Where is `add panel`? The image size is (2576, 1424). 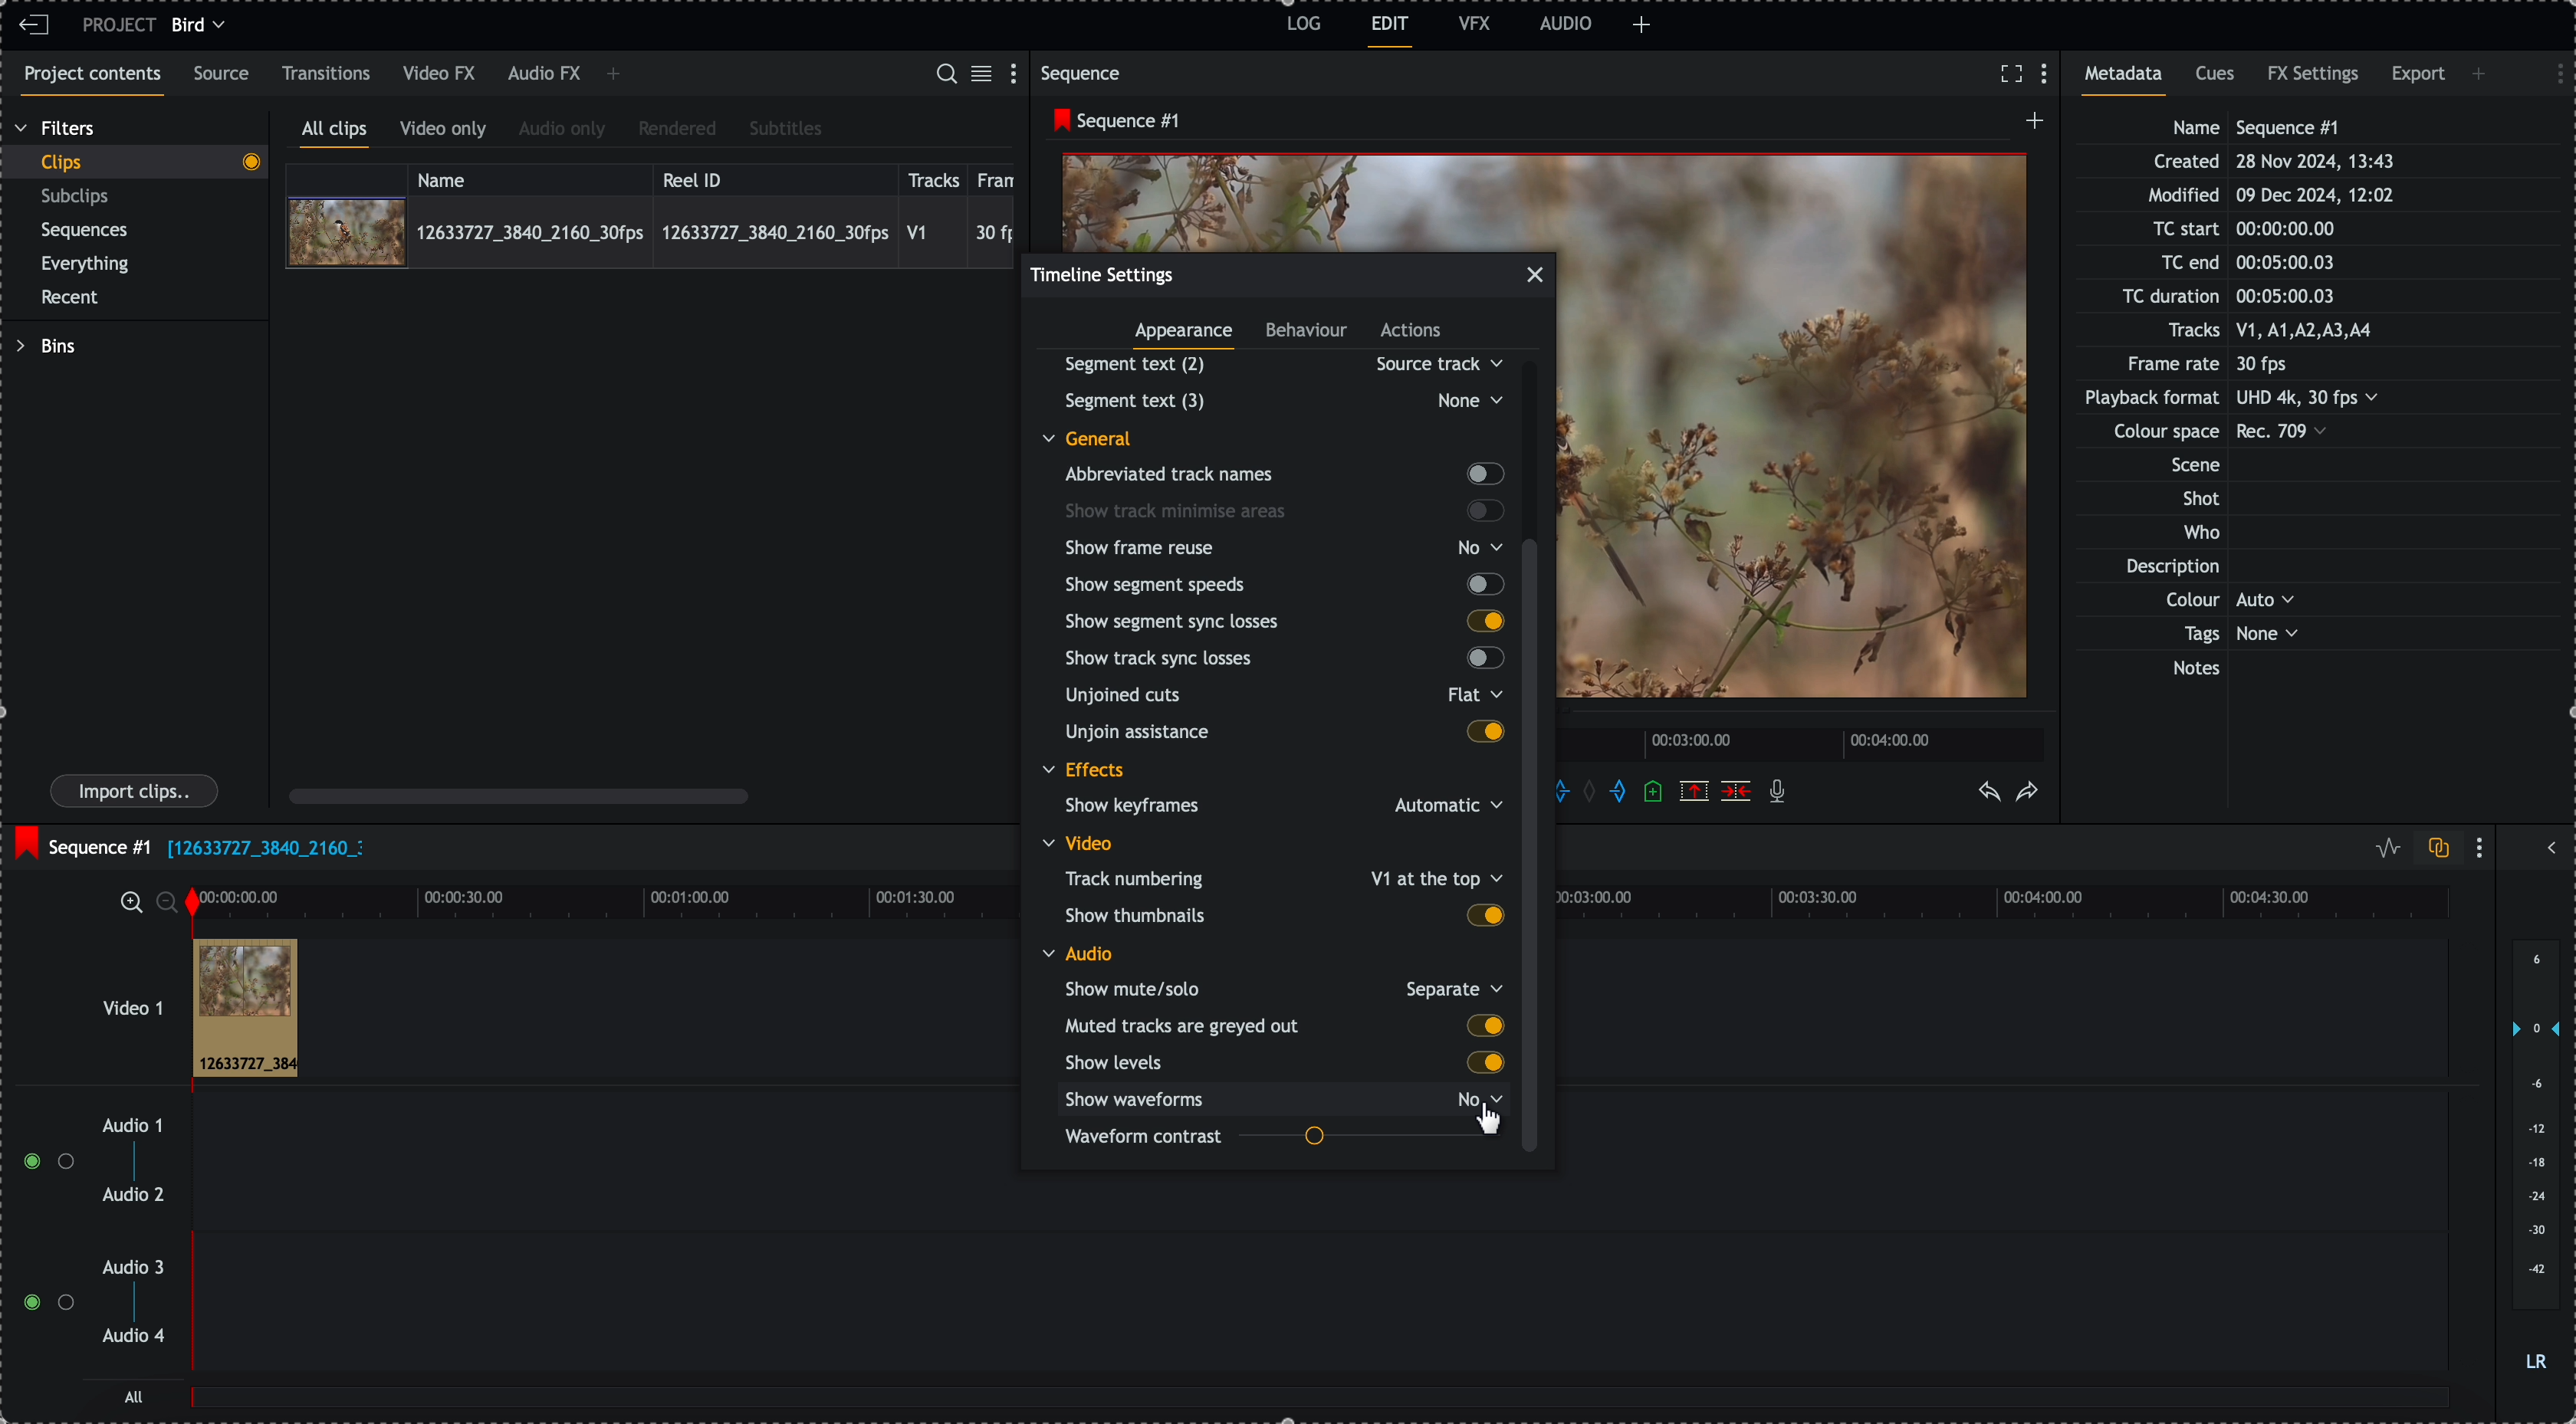 add panel is located at coordinates (613, 76).